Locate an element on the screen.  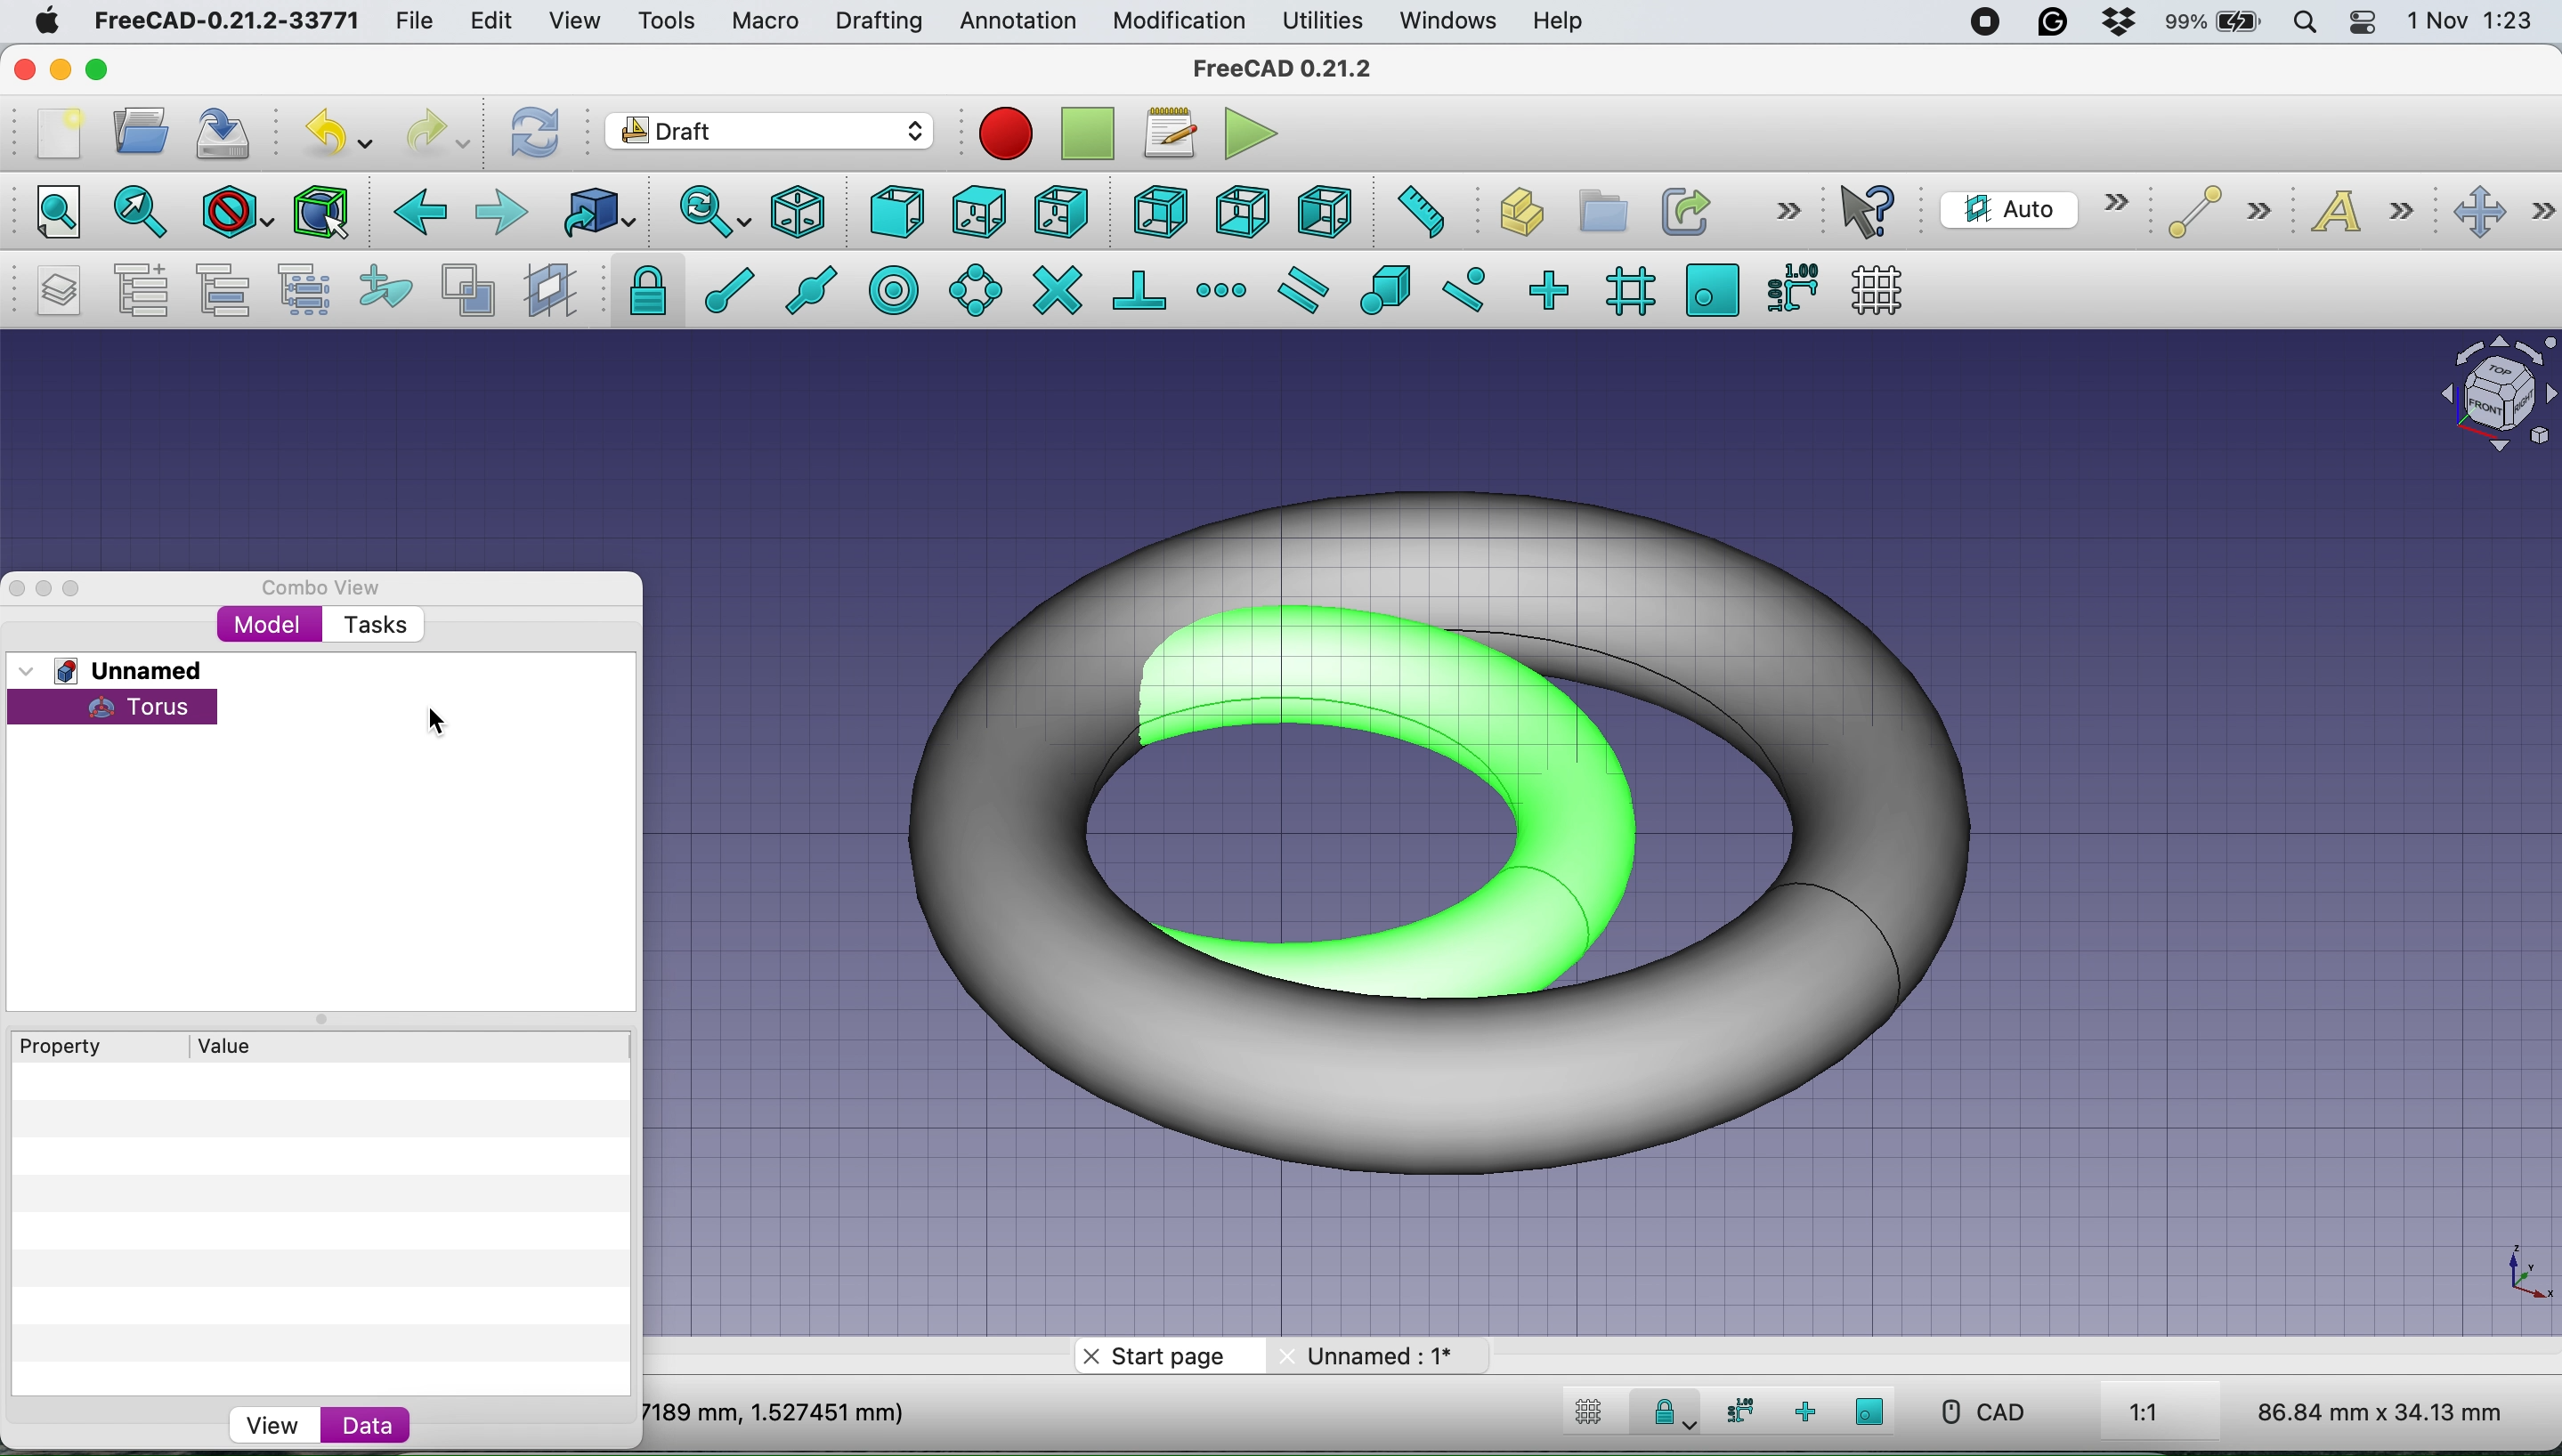
Data is located at coordinates (371, 1422).